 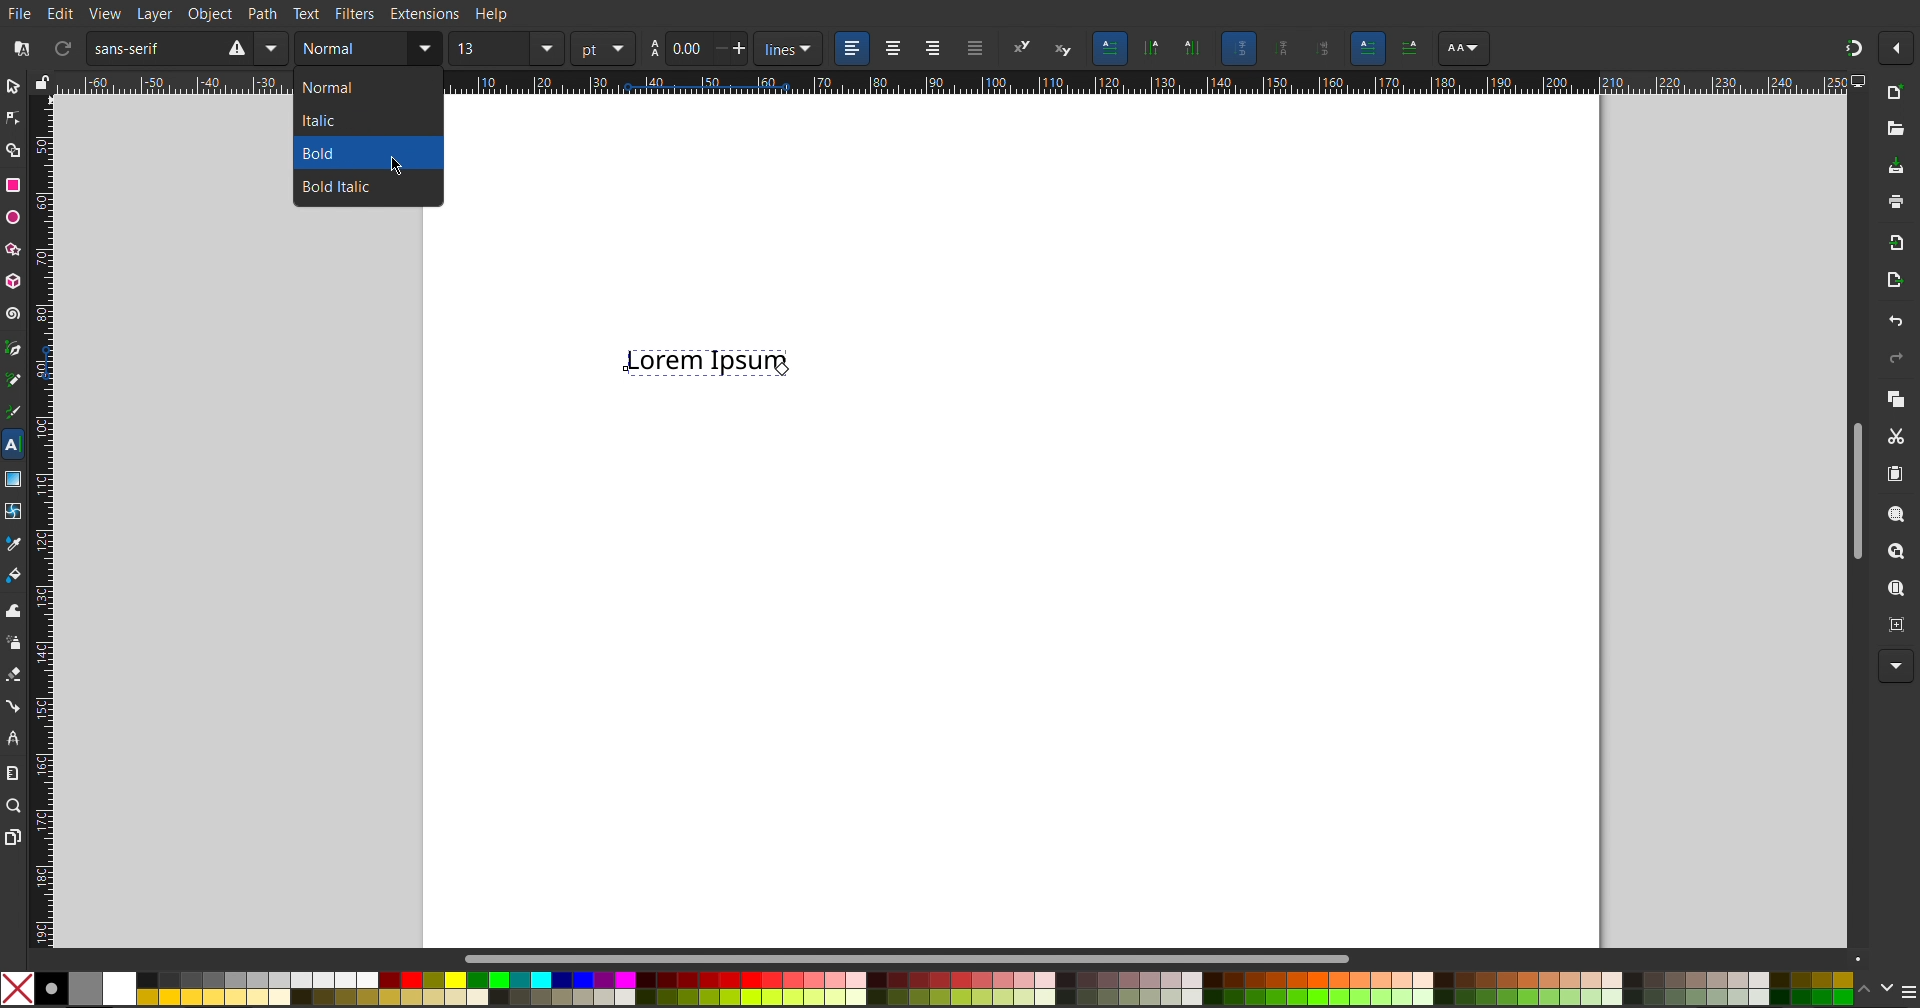 I want to click on auto glyph orientation, so click(x=1238, y=48).